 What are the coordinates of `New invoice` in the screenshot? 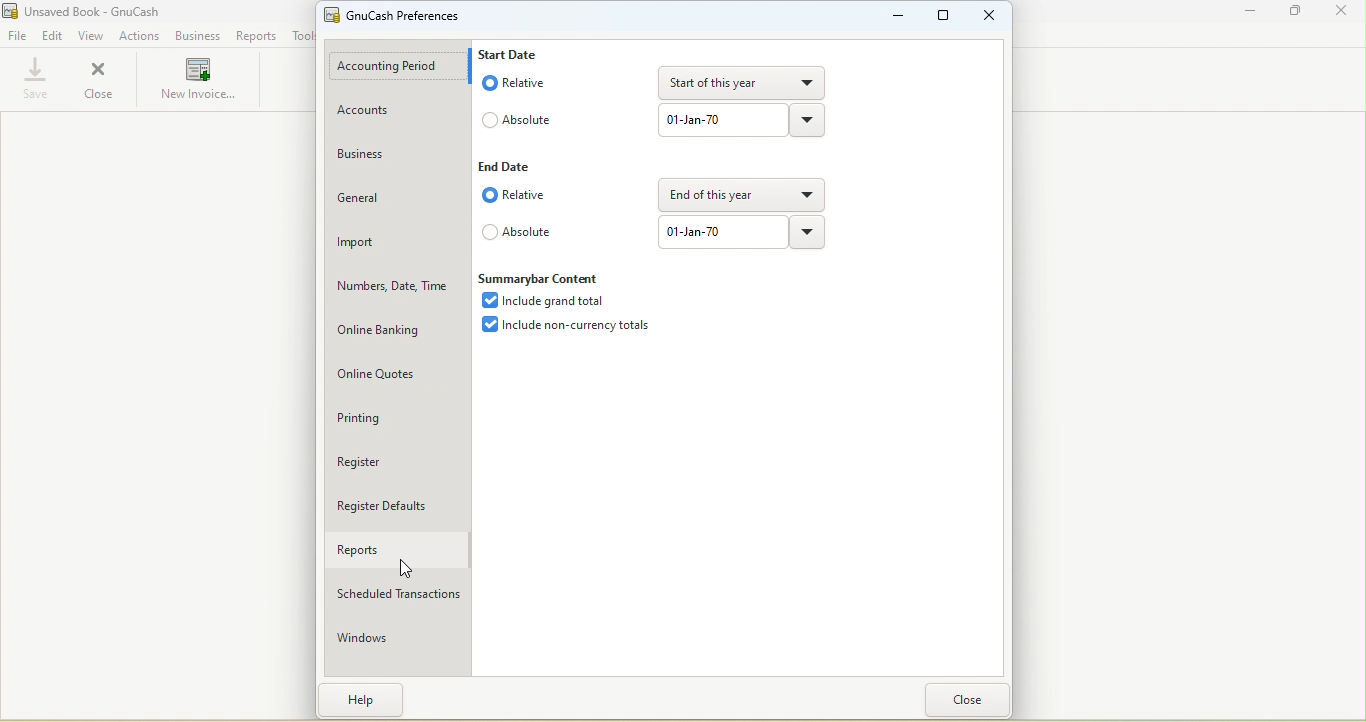 It's located at (198, 81).